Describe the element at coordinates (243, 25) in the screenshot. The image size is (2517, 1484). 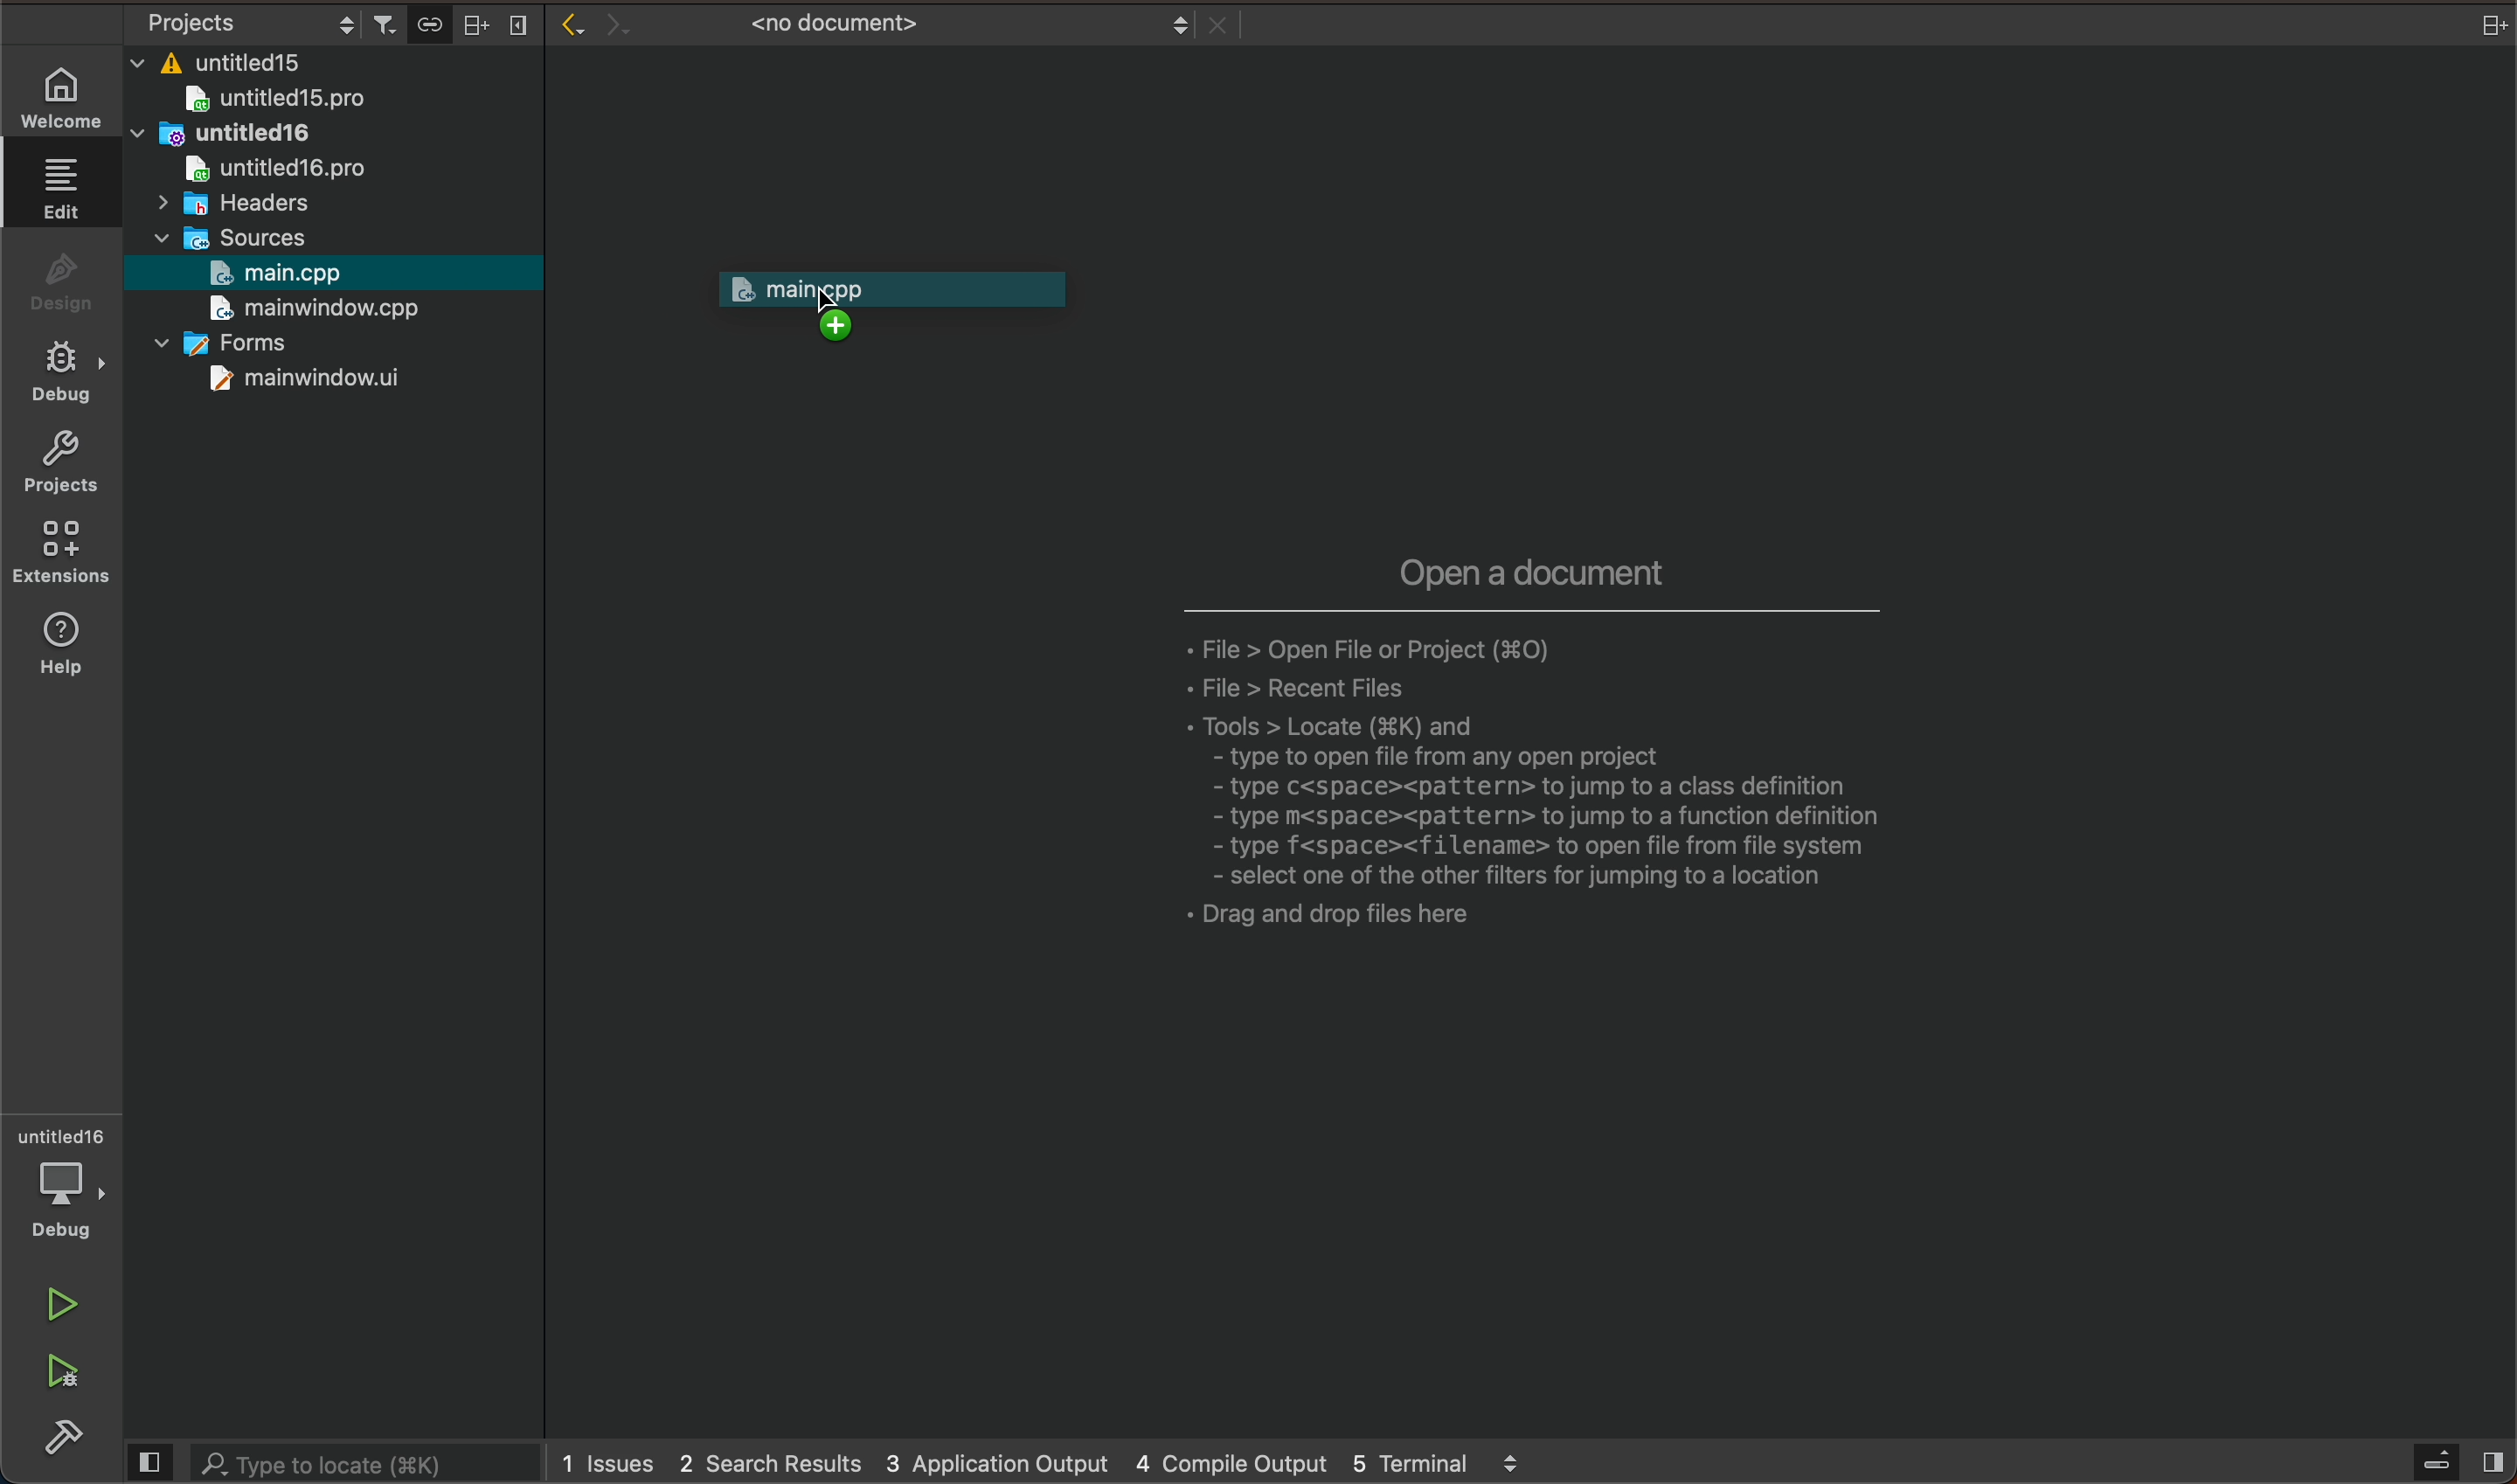
I see `select project` at that location.